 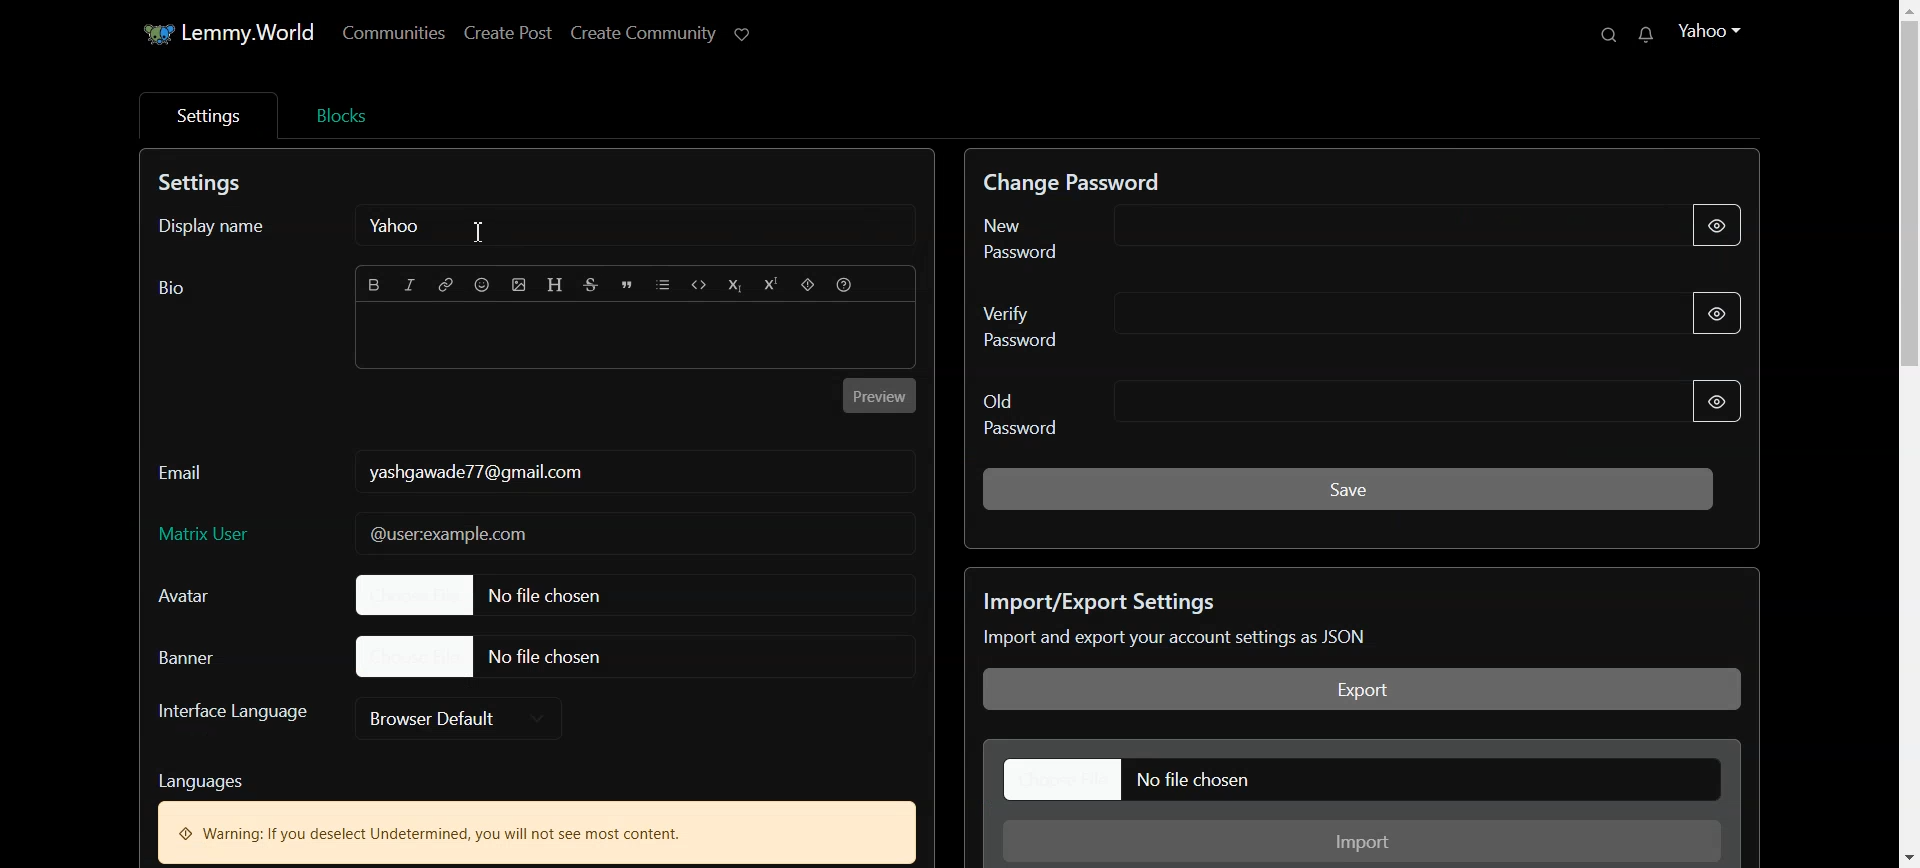 I want to click on Text, so click(x=1334, y=620).